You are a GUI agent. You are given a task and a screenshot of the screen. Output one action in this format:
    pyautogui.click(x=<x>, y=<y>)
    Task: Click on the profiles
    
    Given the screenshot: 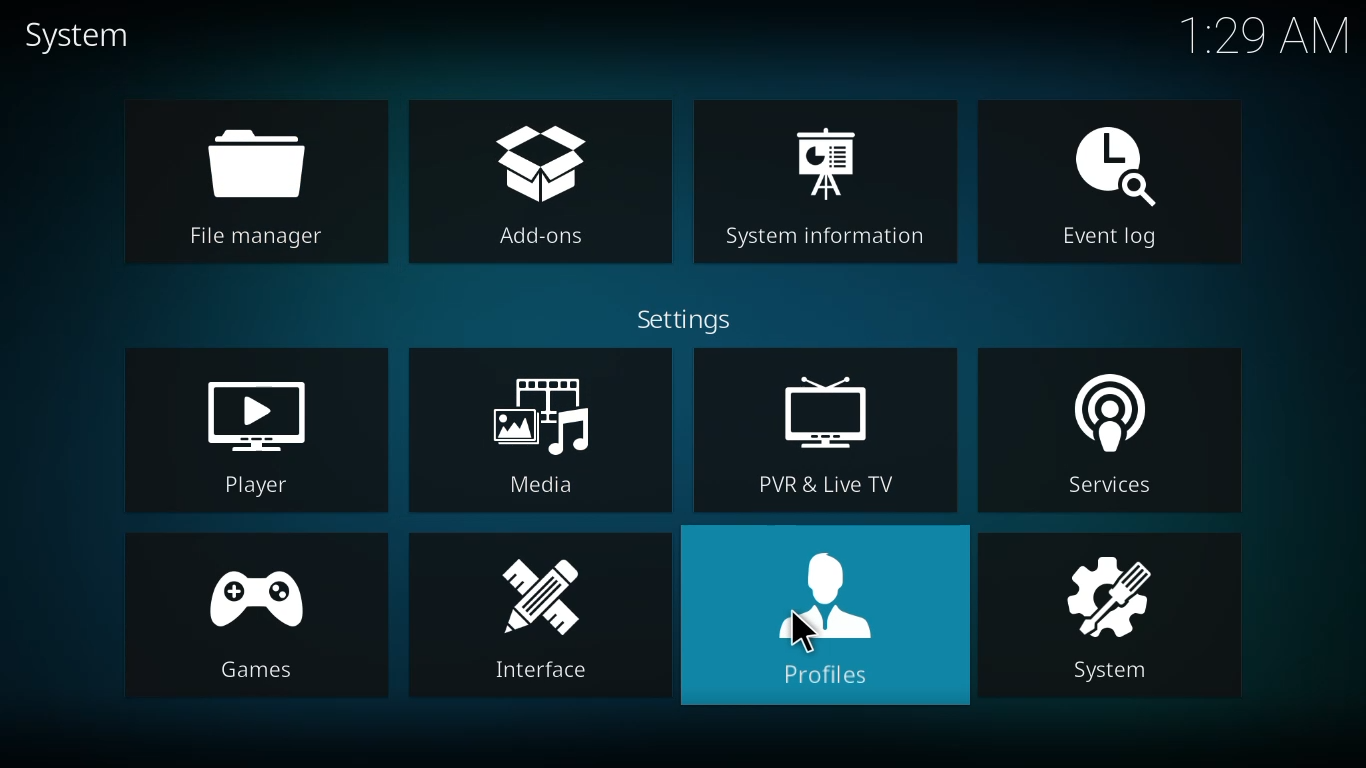 What is the action you would take?
    pyautogui.click(x=821, y=616)
    